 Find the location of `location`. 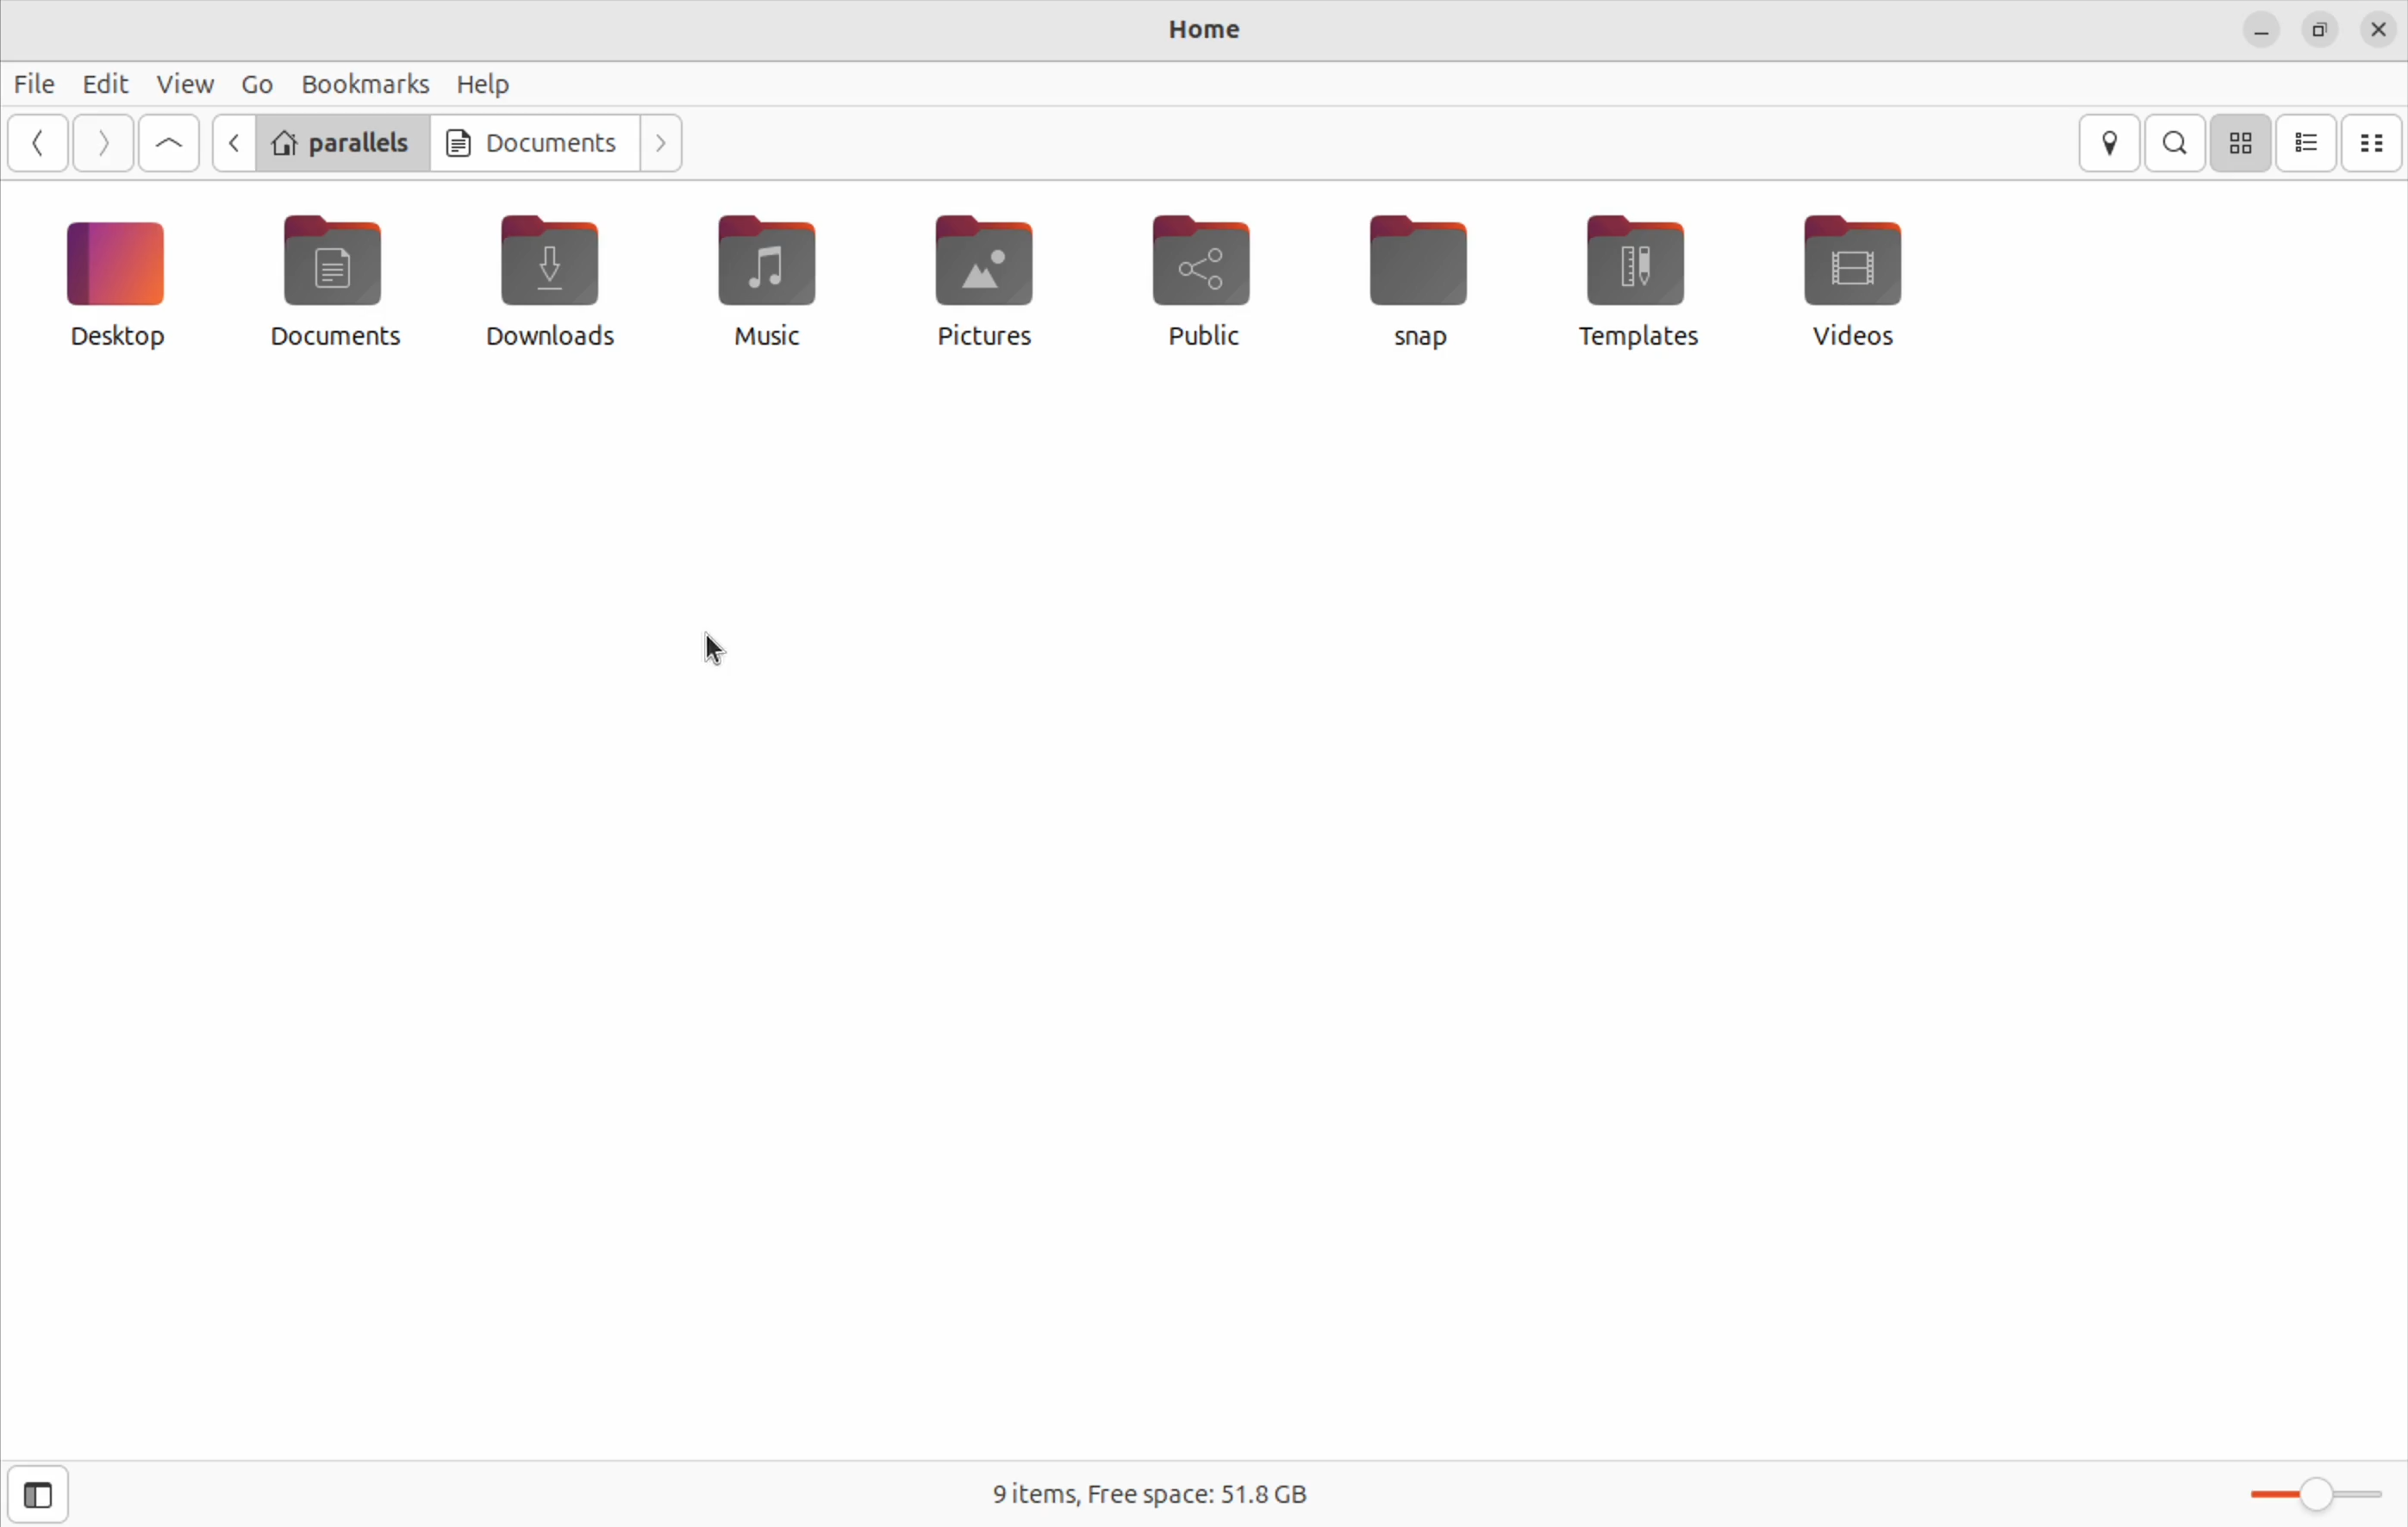

location is located at coordinates (2111, 144).